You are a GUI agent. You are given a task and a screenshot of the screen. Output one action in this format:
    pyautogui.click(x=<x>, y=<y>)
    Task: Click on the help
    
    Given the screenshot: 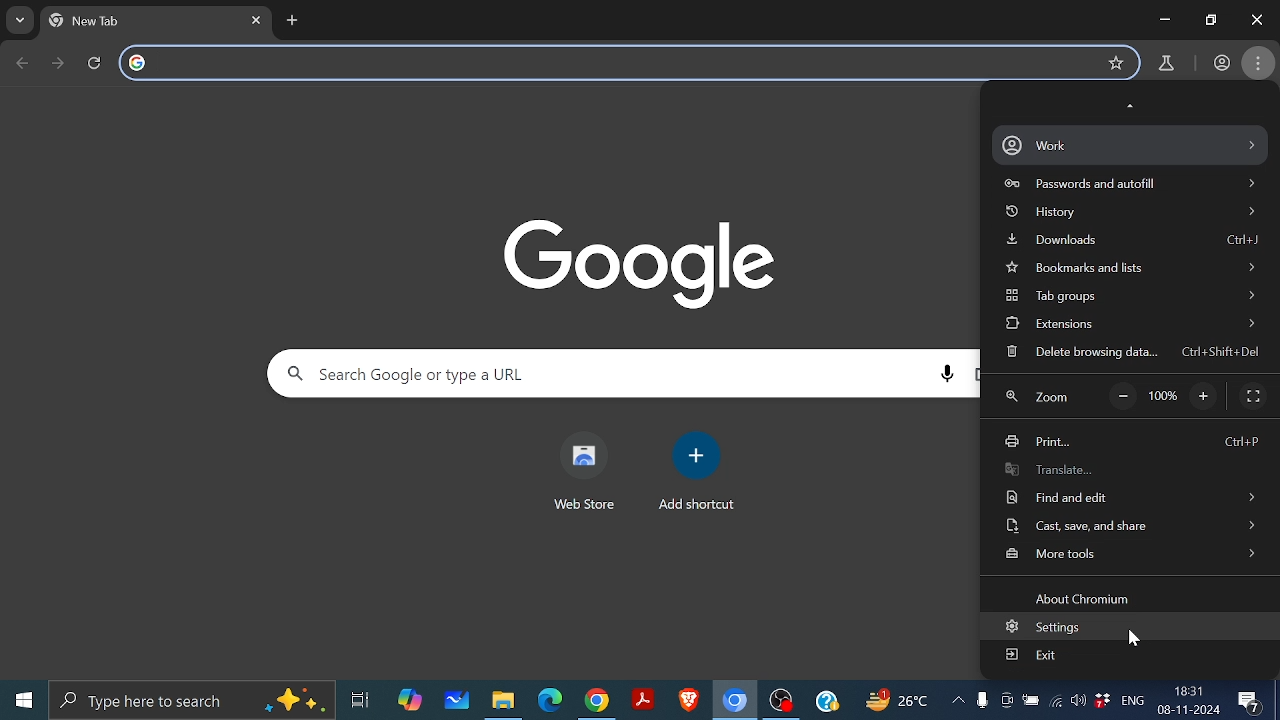 What is the action you would take?
    pyautogui.click(x=827, y=703)
    